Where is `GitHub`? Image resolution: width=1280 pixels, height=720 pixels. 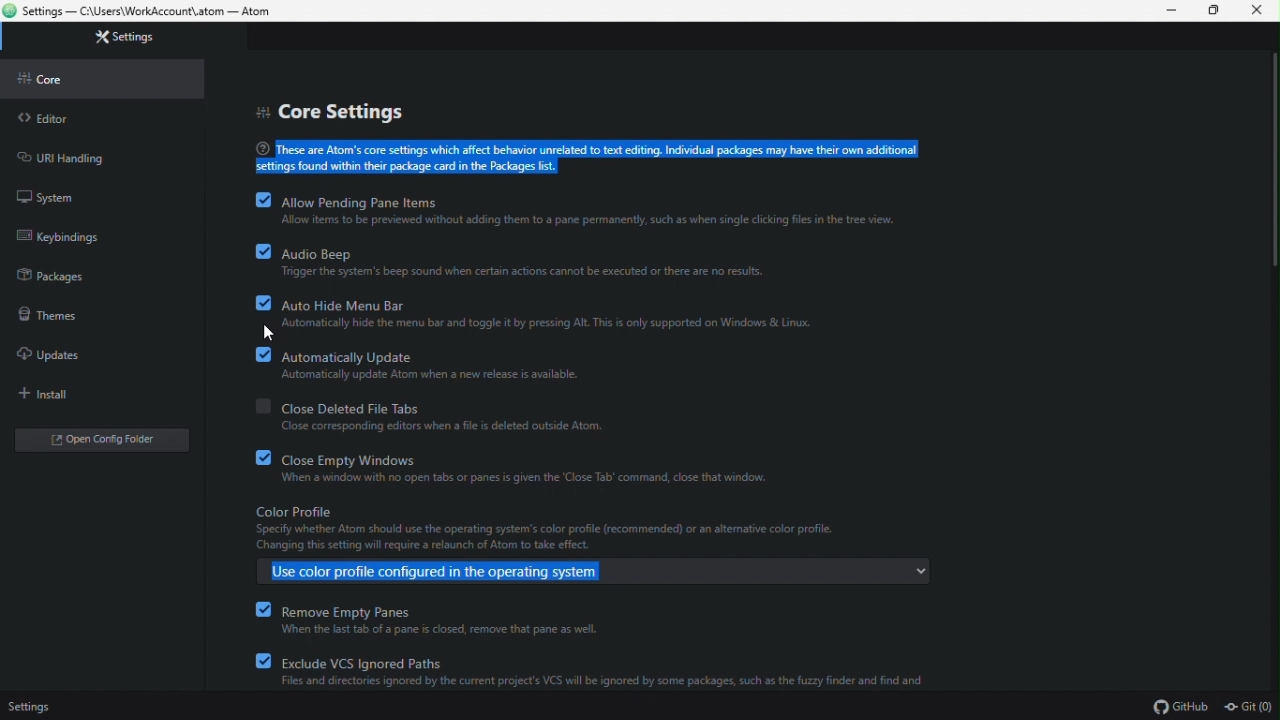
GitHub is located at coordinates (1183, 704).